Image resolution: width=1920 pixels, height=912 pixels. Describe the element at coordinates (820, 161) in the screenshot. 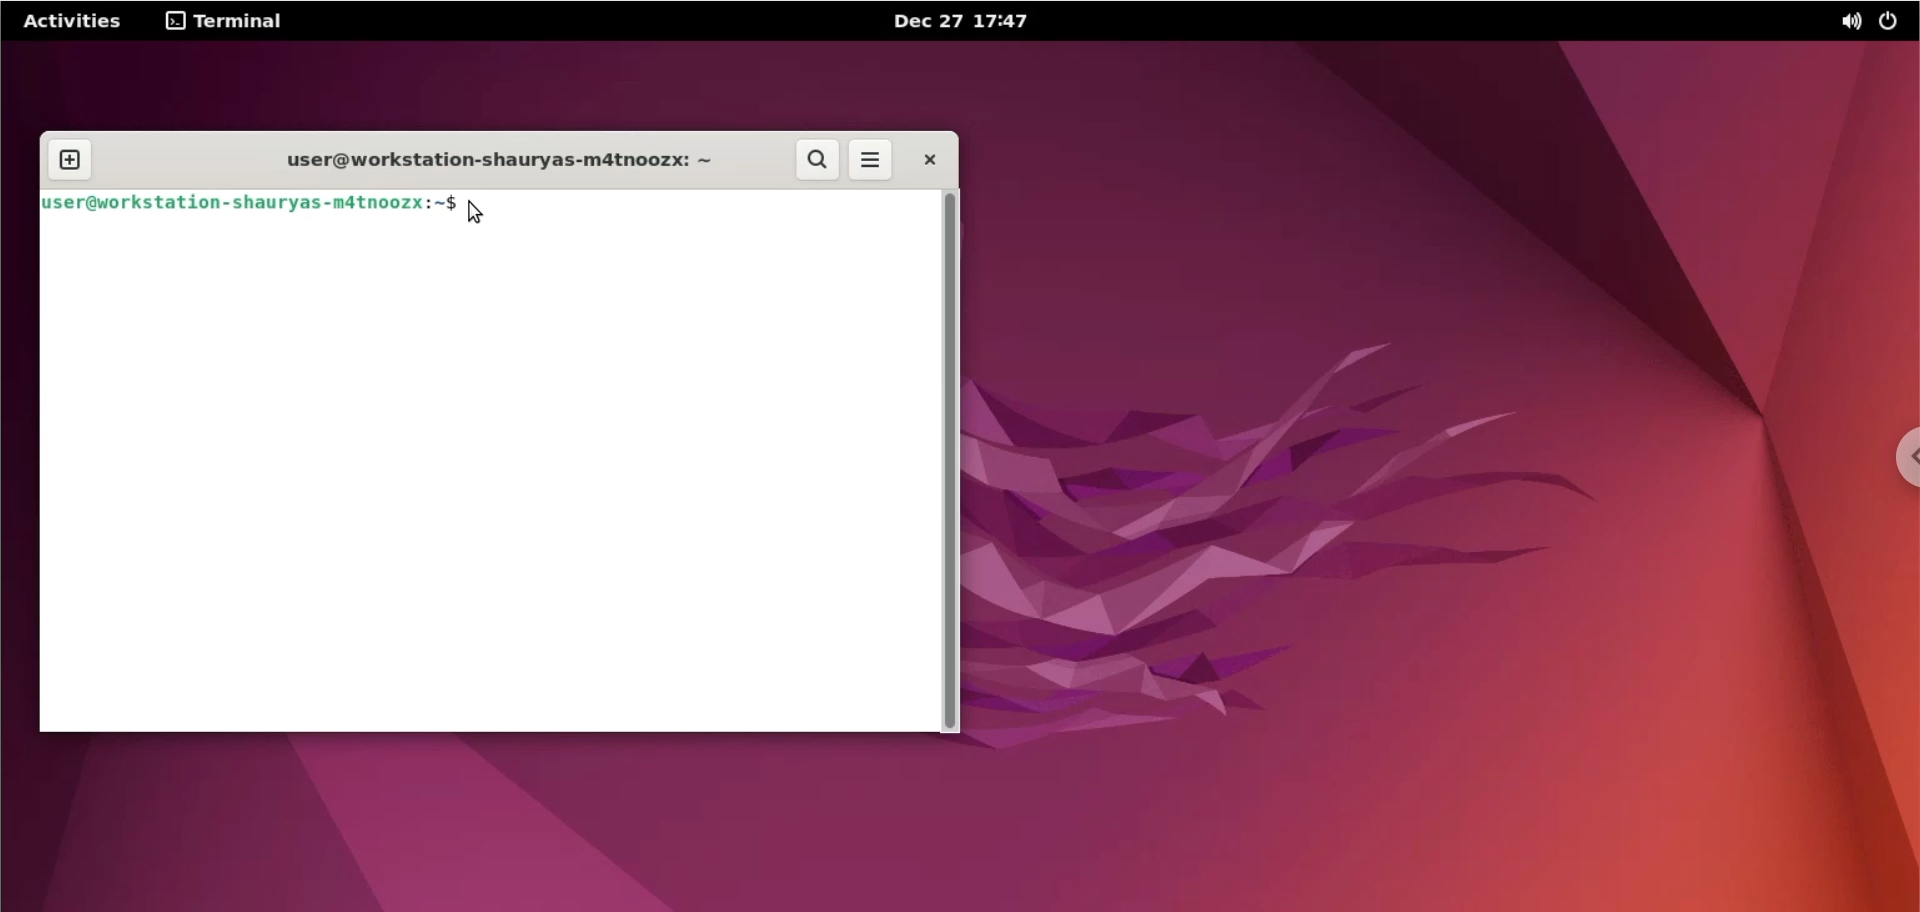

I see `search button` at that location.